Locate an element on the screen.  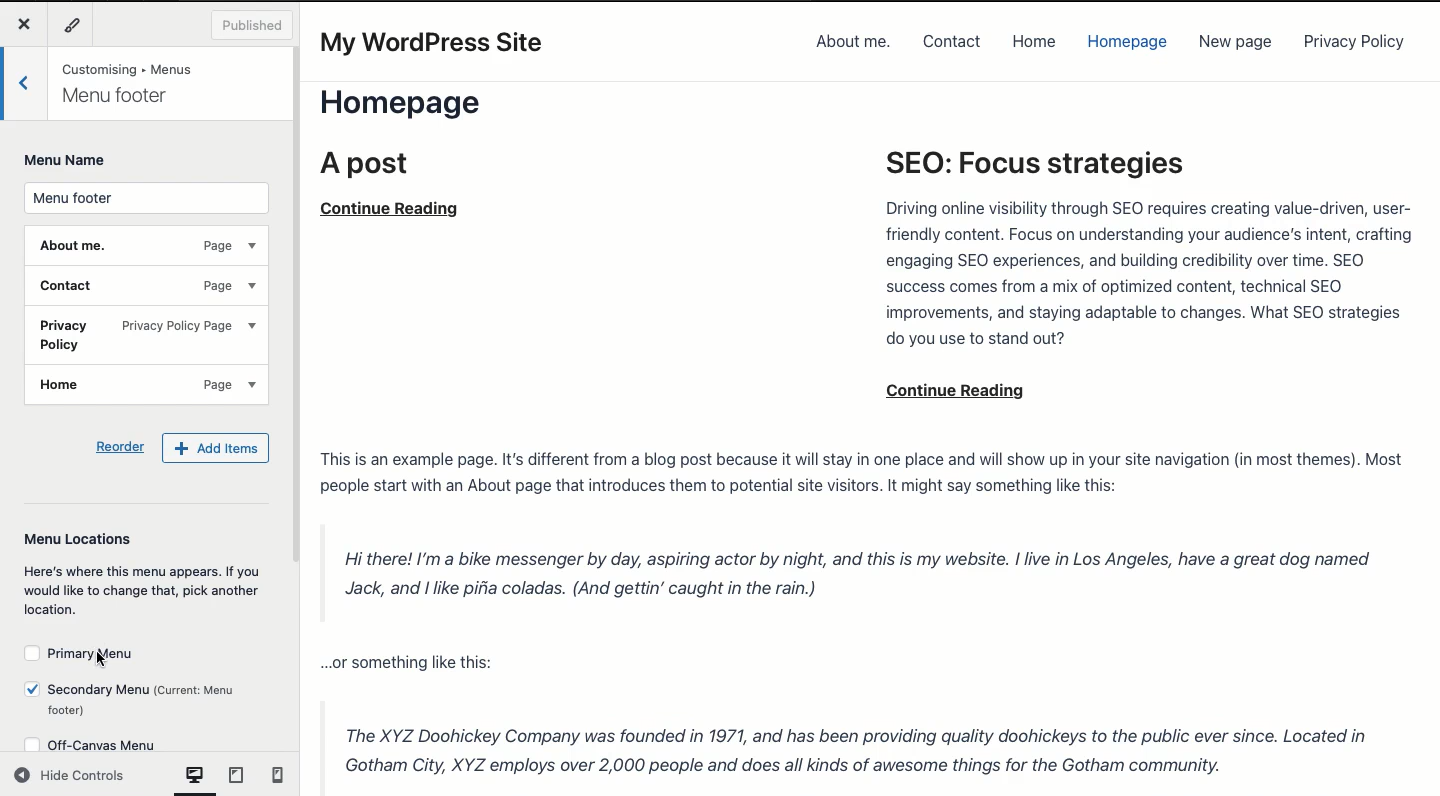
Menu name is located at coordinates (67, 161).